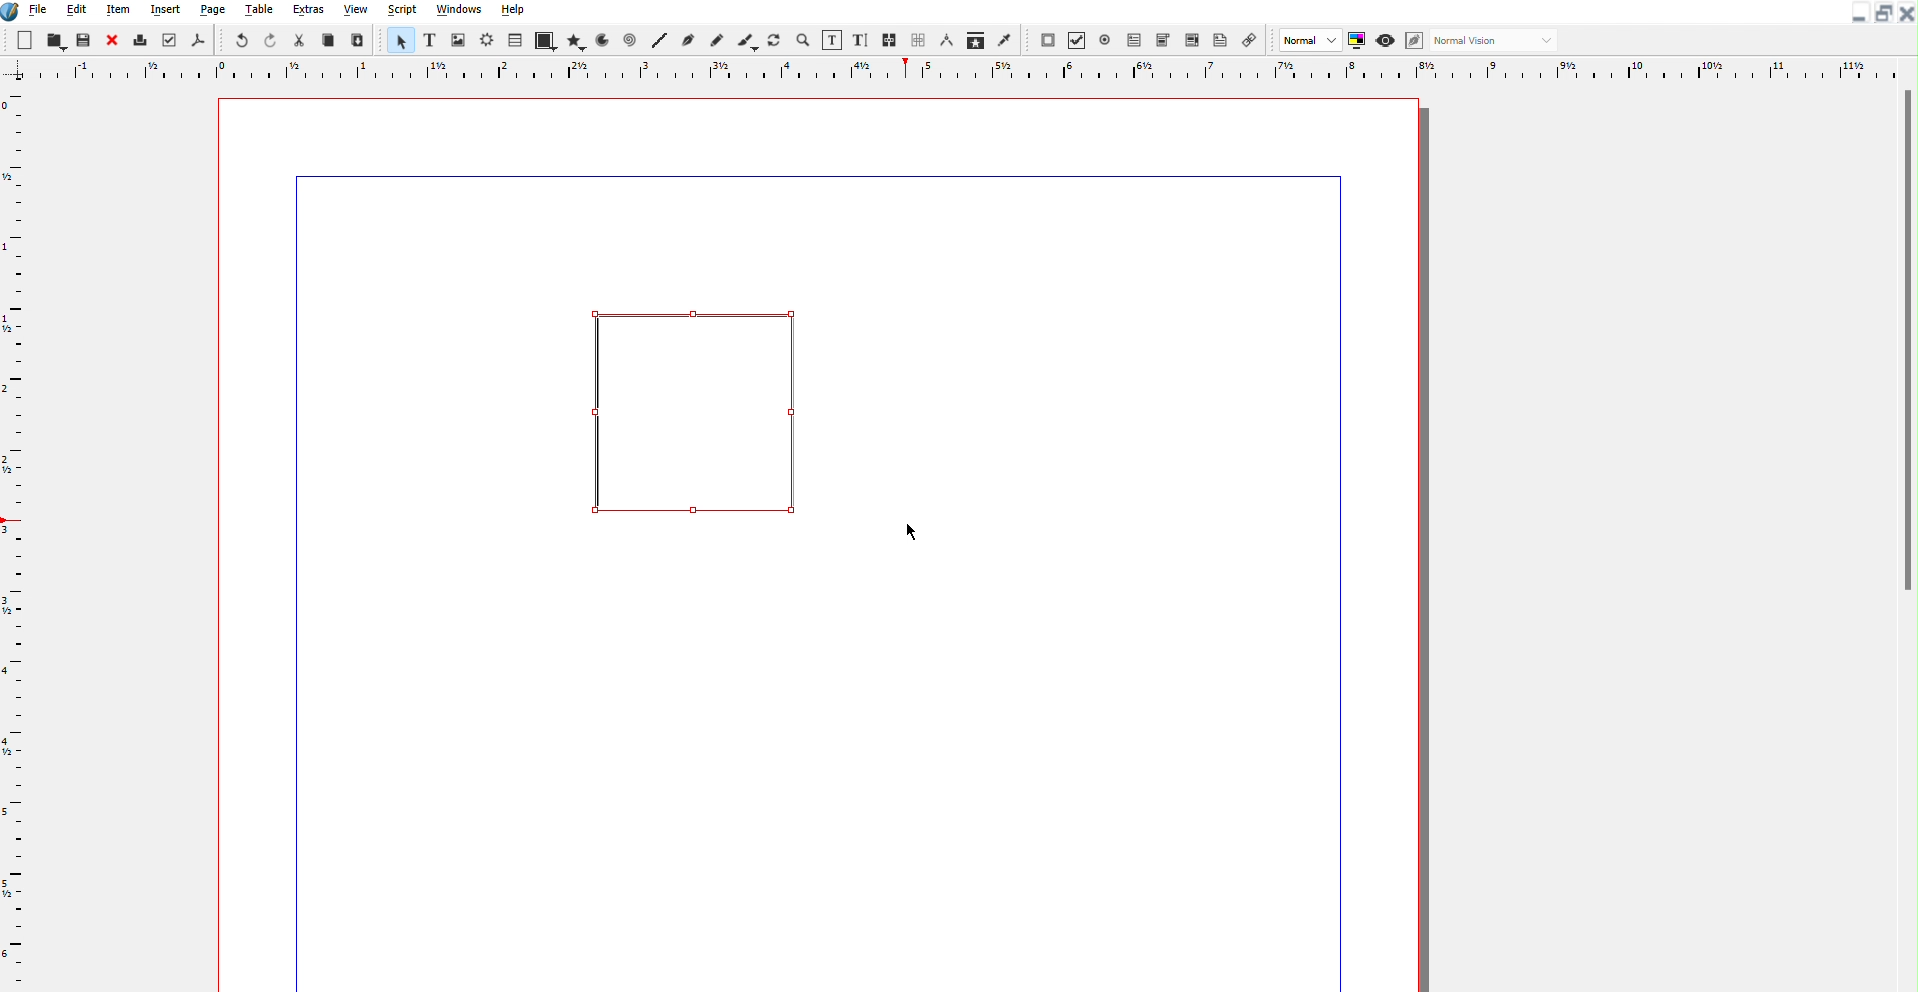  I want to click on New, so click(26, 41).